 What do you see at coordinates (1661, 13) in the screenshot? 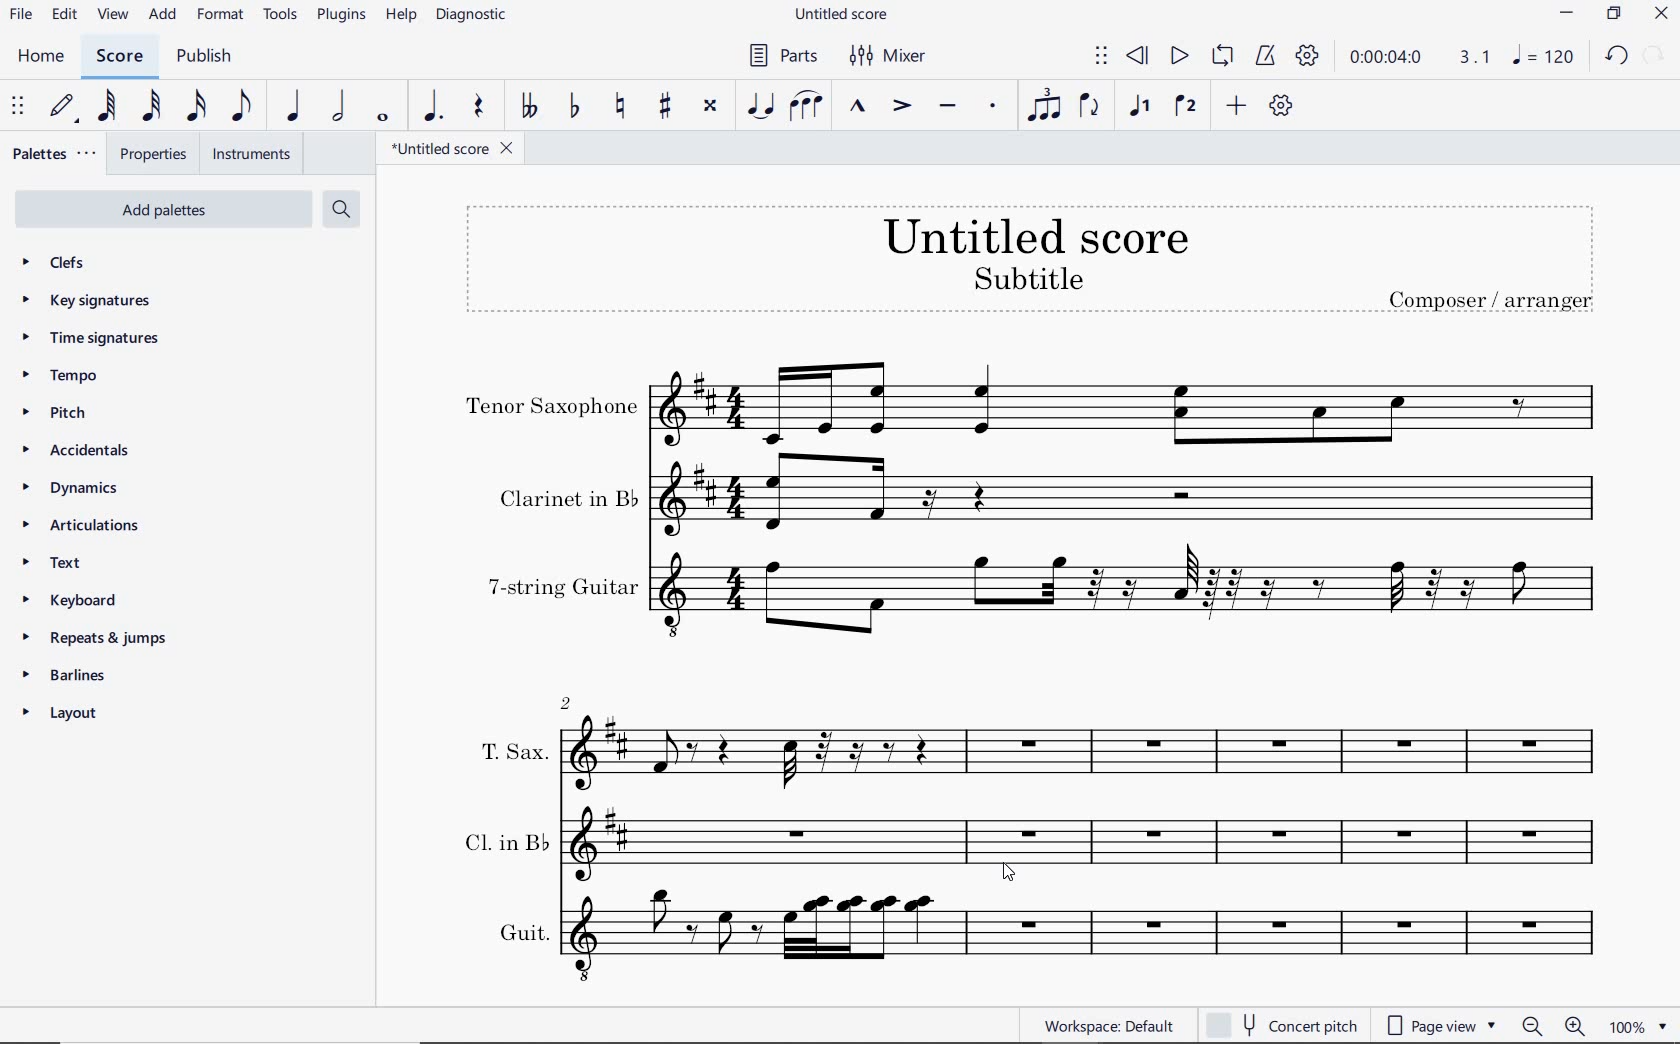
I see `CLOSE` at bounding box center [1661, 13].